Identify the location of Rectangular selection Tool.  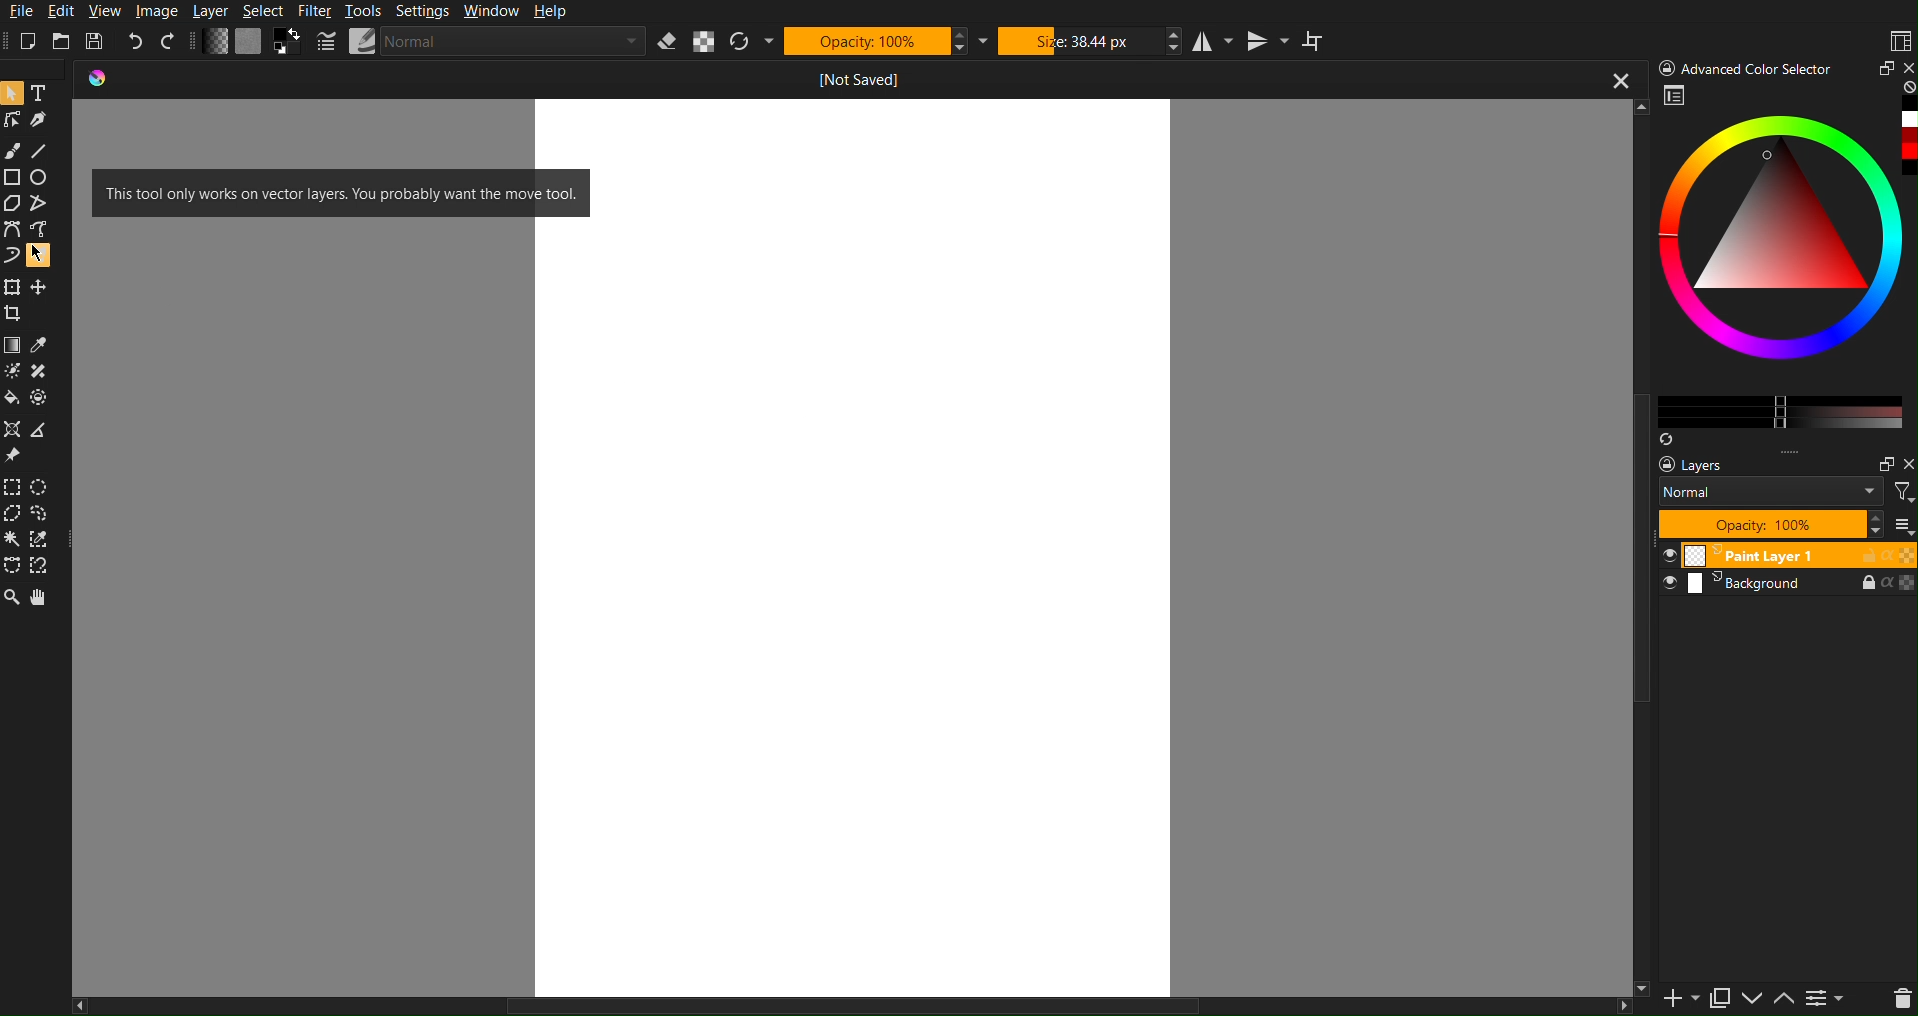
(12, 484).